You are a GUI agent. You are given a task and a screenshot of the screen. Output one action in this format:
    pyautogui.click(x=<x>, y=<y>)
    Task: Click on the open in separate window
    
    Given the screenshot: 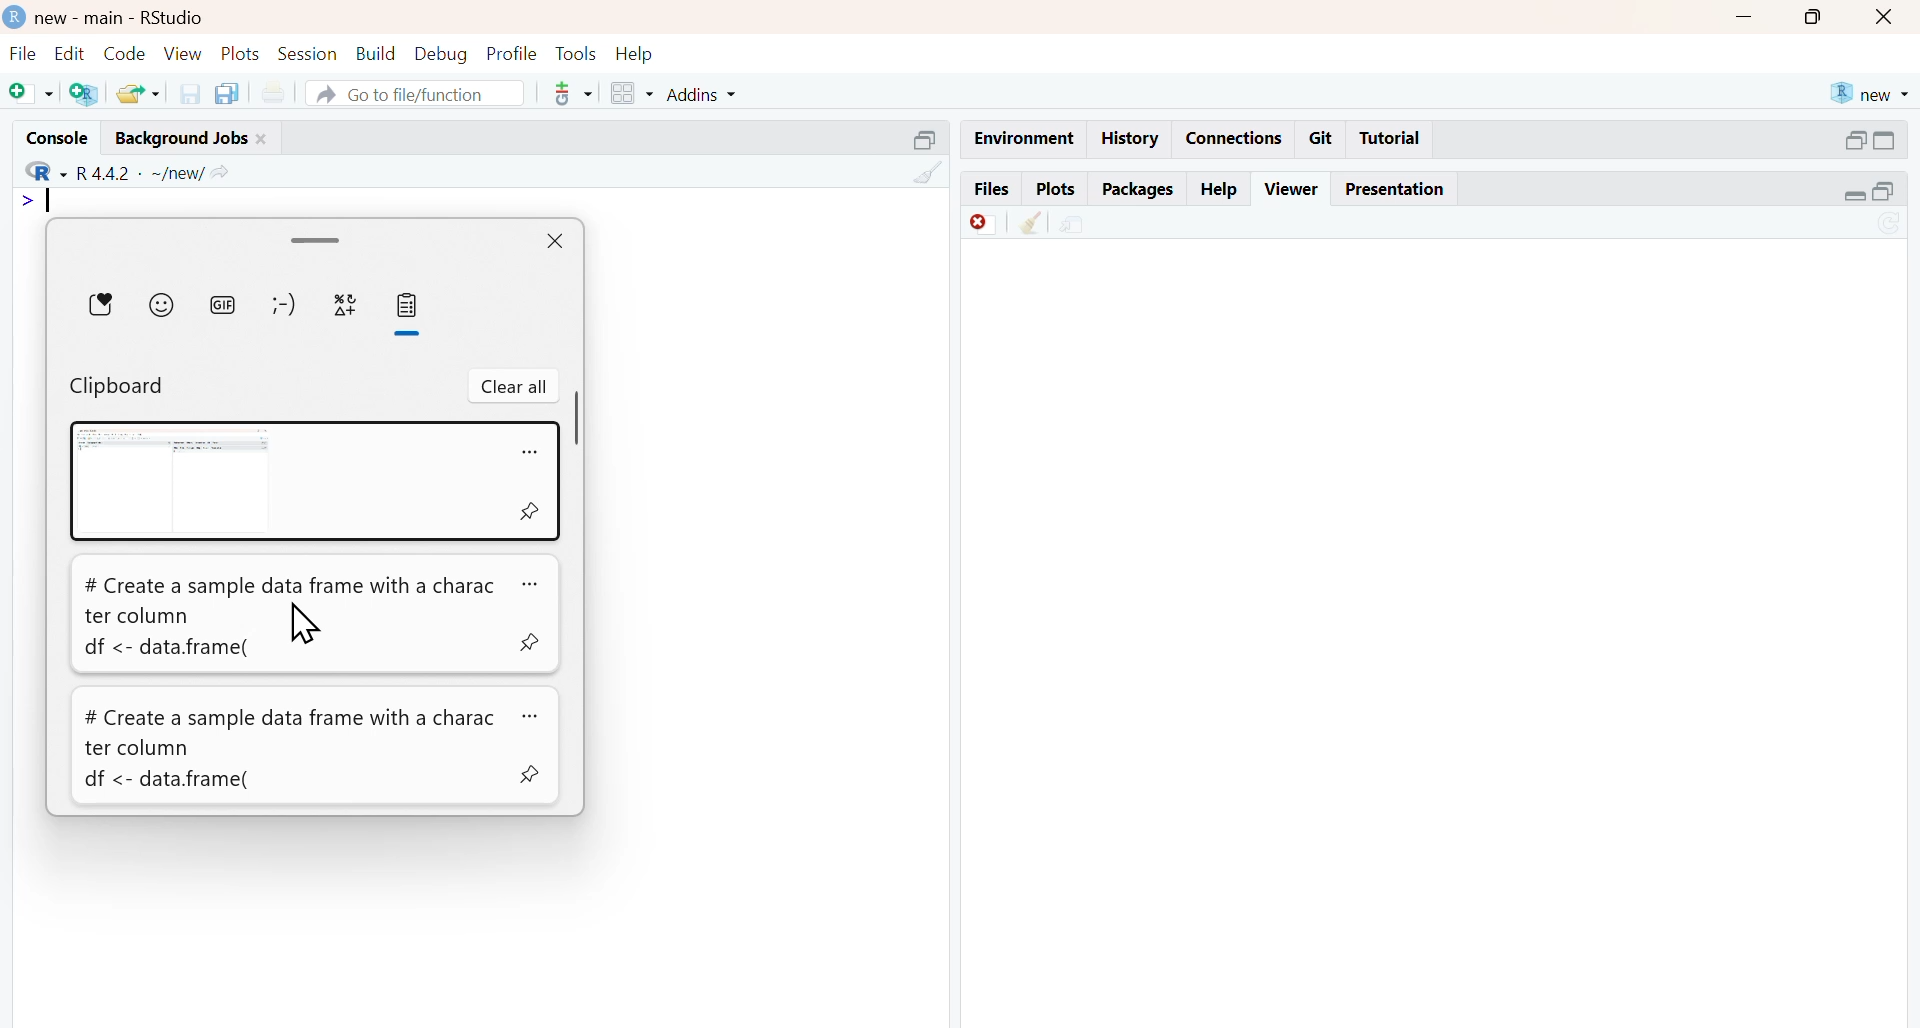 What is the action you would take?
    pyautogui.click(x=1883, y=192)
    